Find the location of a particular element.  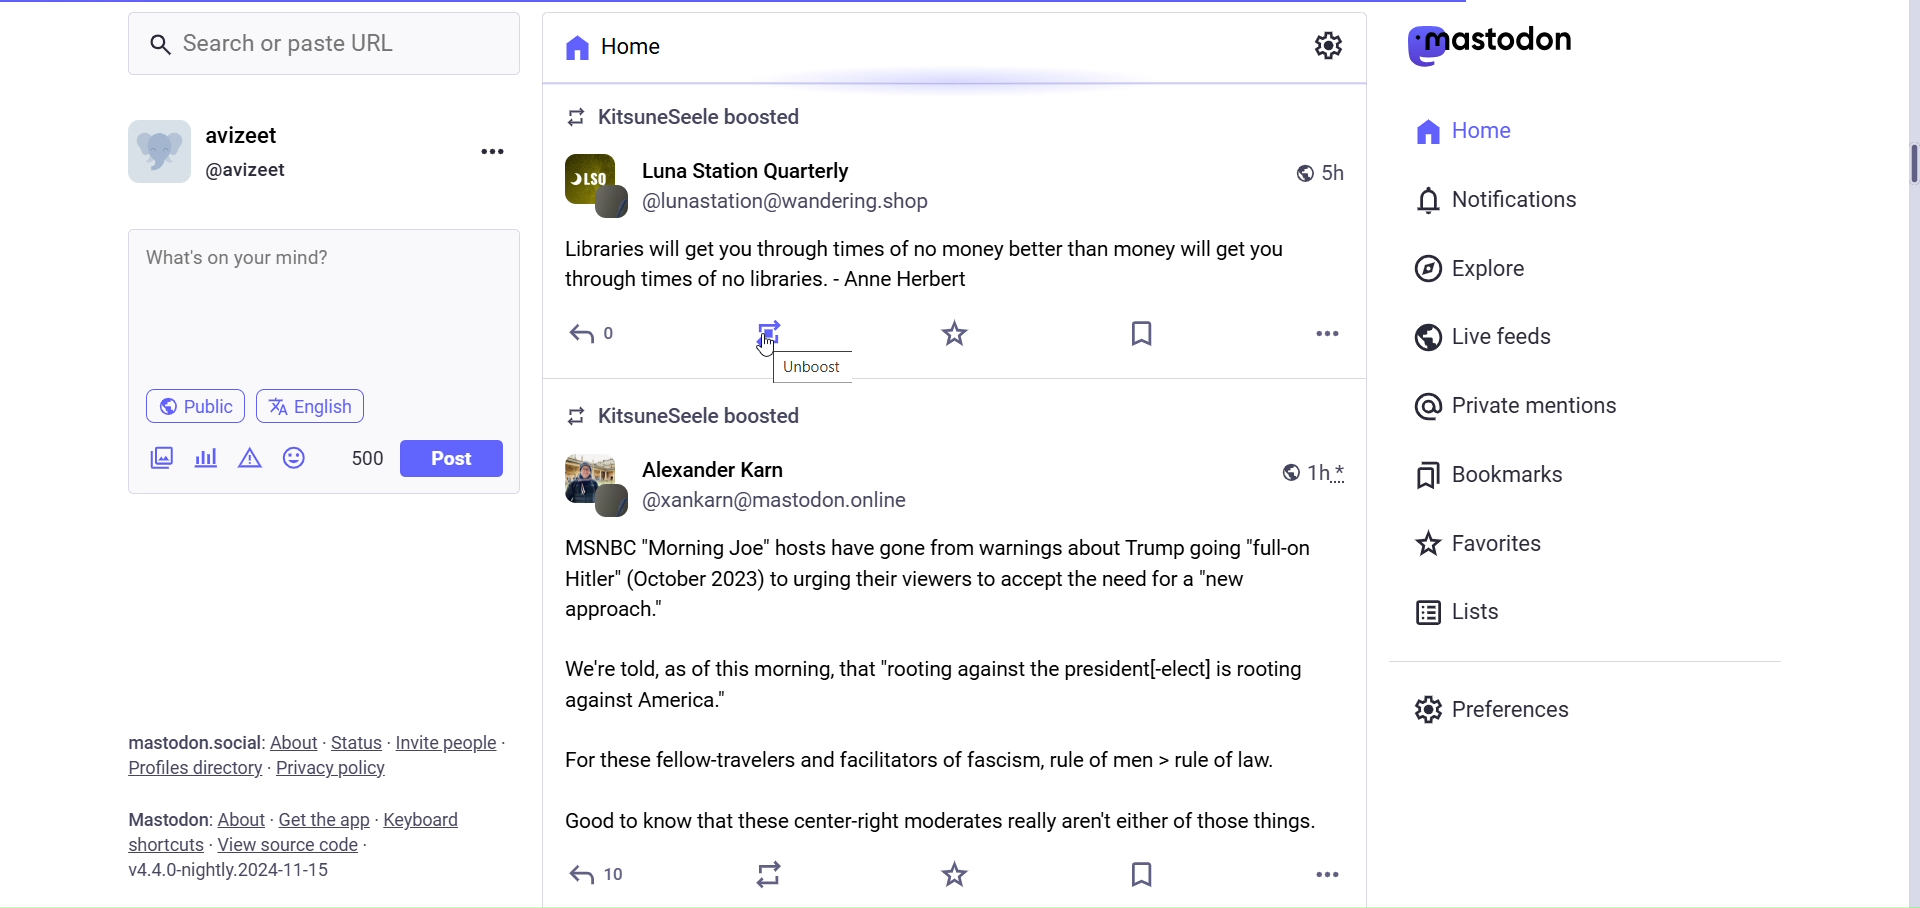

Word Limit is located at coordinates (364, 458).